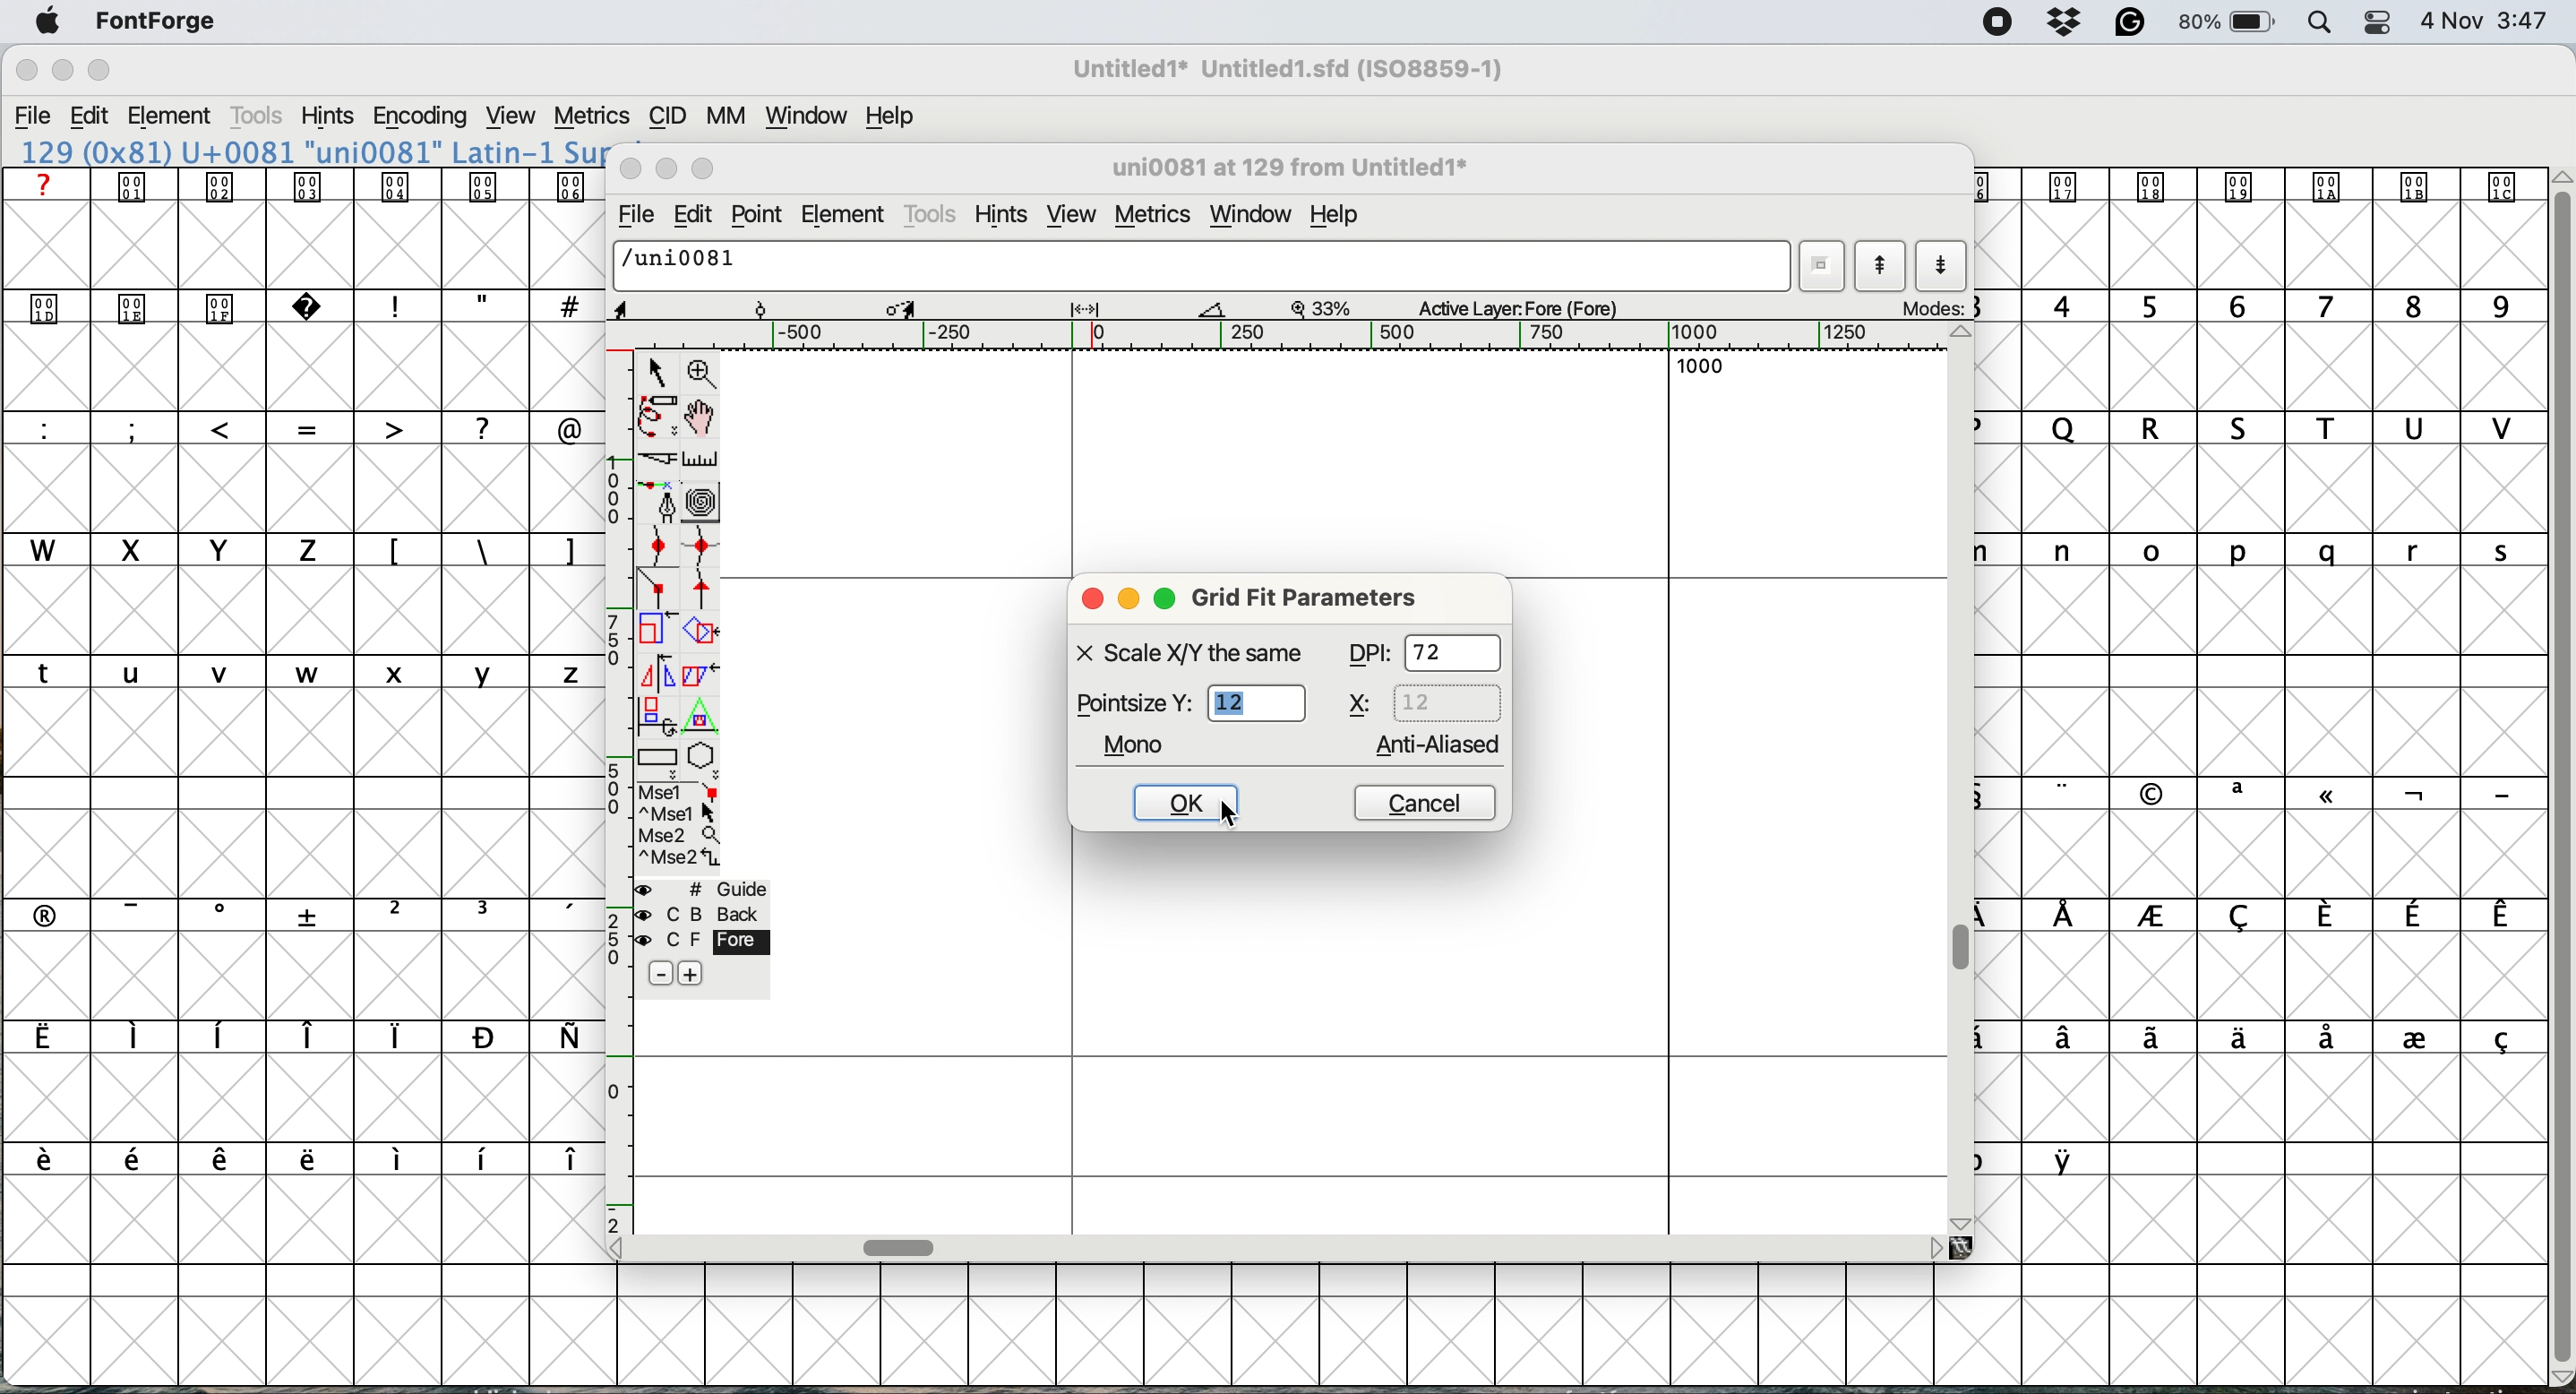  What do you see at coordinates (658, 672) in the screenshot?
I see `flip the selection` at bounding box center [658, 672].